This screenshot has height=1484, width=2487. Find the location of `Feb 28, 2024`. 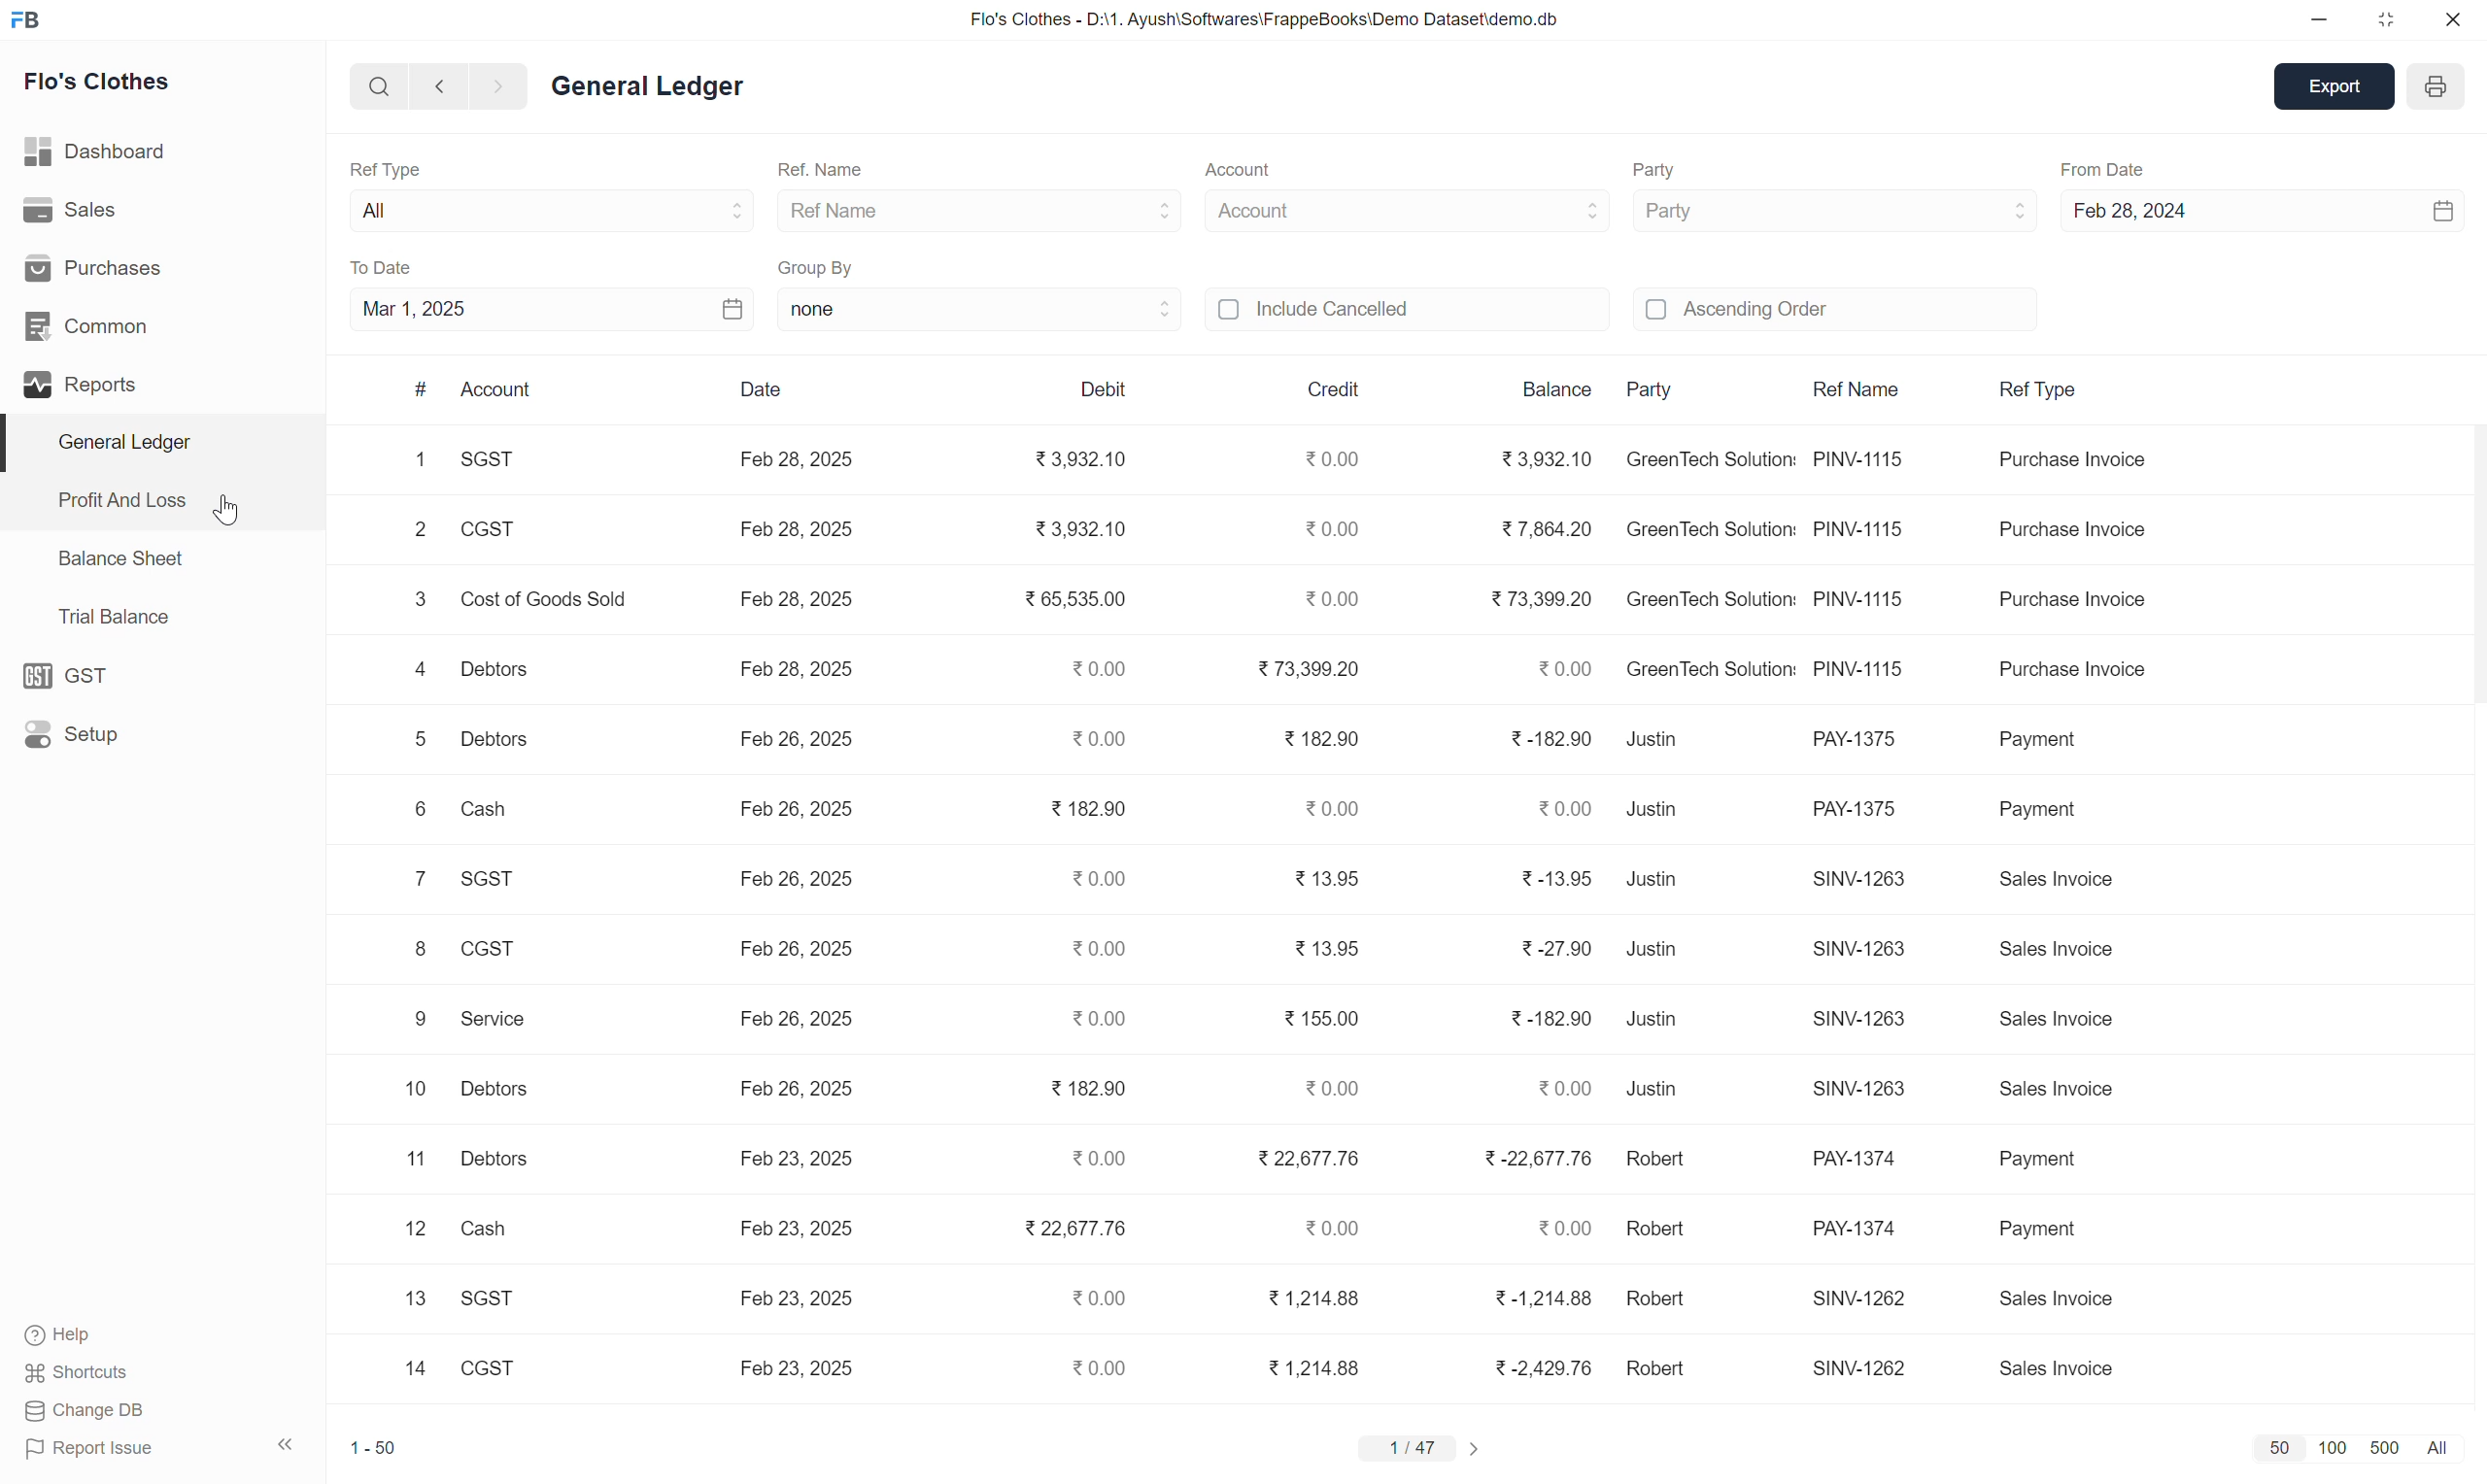

Feb 28, 2024 is located at coordinates (2170, 214).